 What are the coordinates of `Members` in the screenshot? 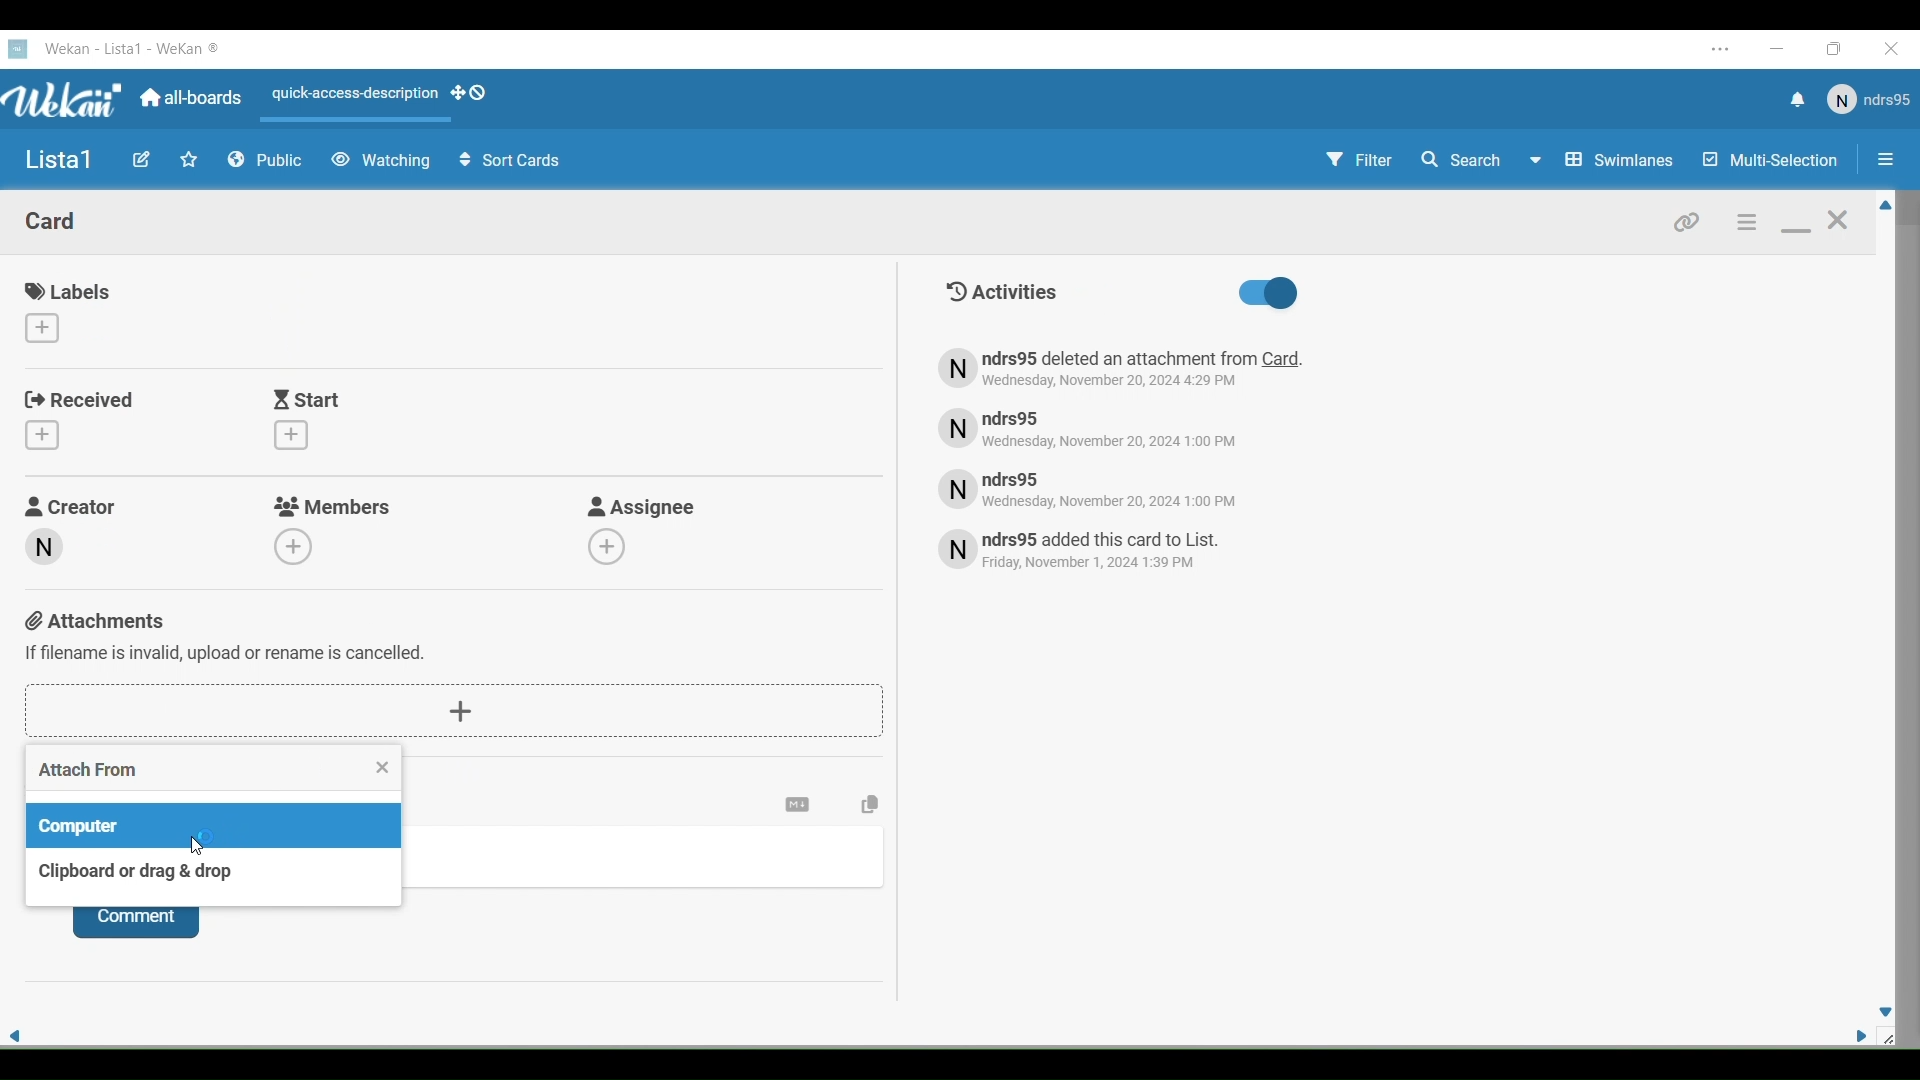 It's located at (333, 506).